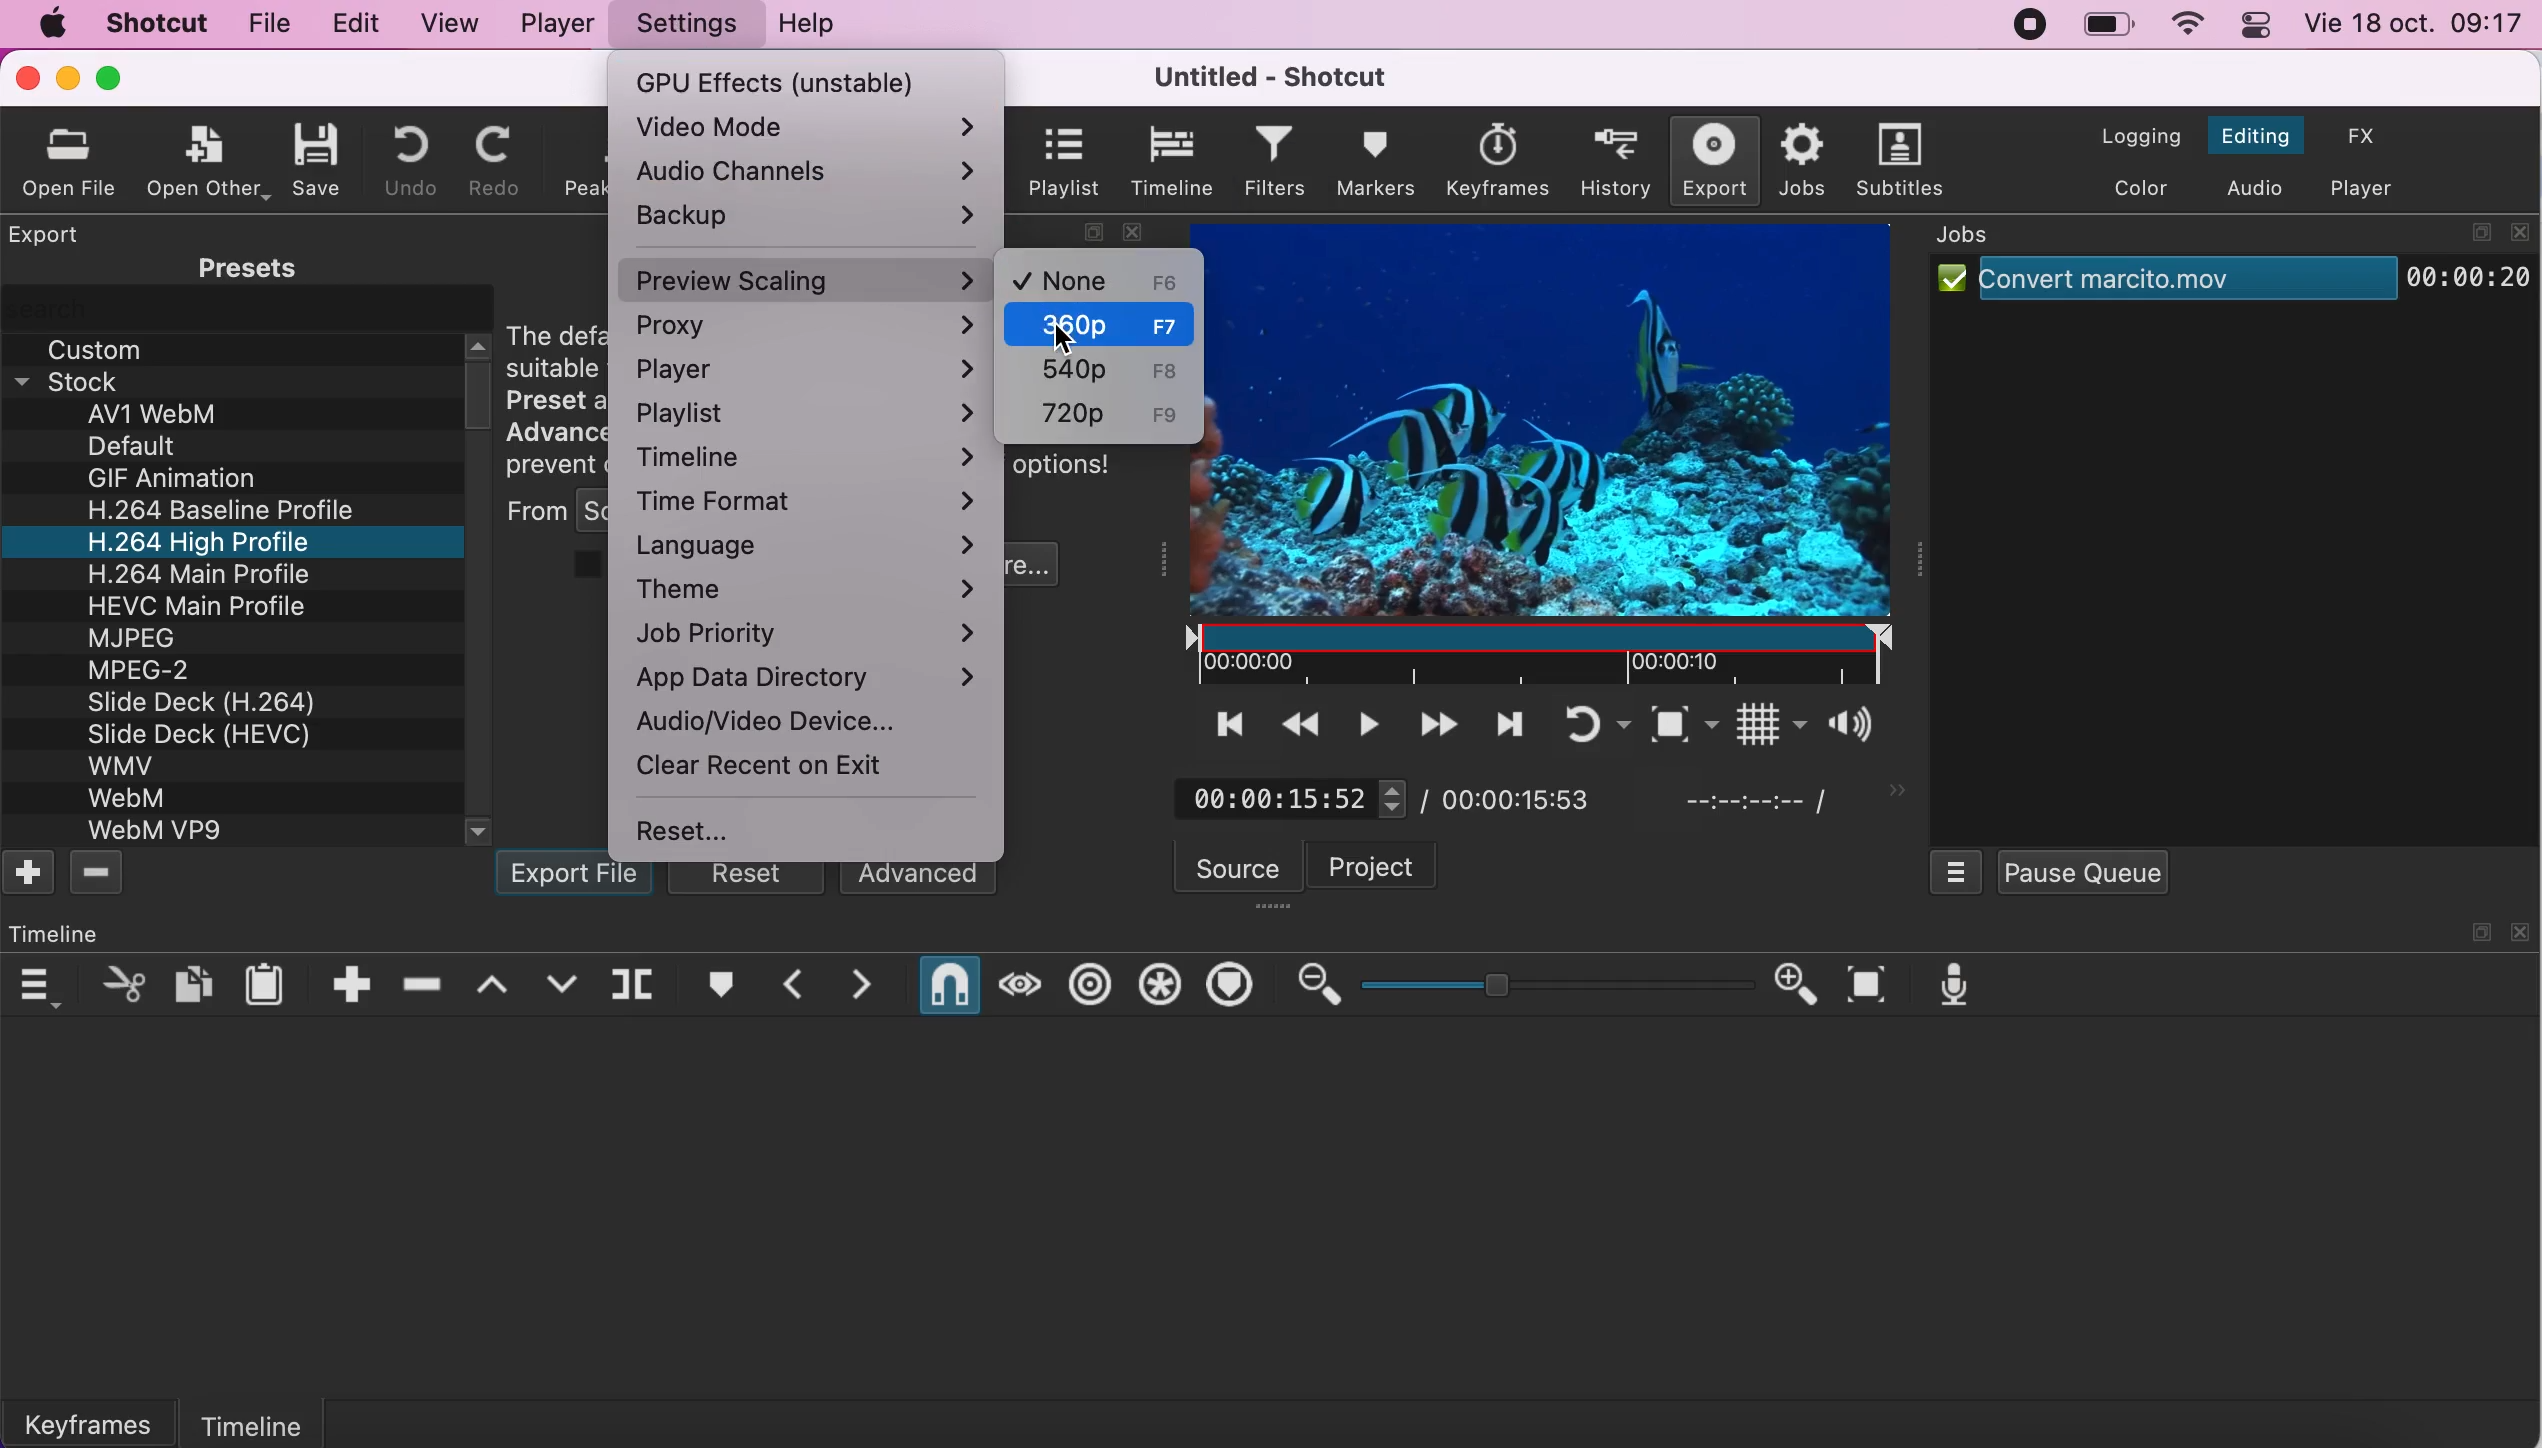 This screenshot has width=2542, height=1448. Describe the element at coordinates (351, 21) in the screenshot. I see `edit` at that location.